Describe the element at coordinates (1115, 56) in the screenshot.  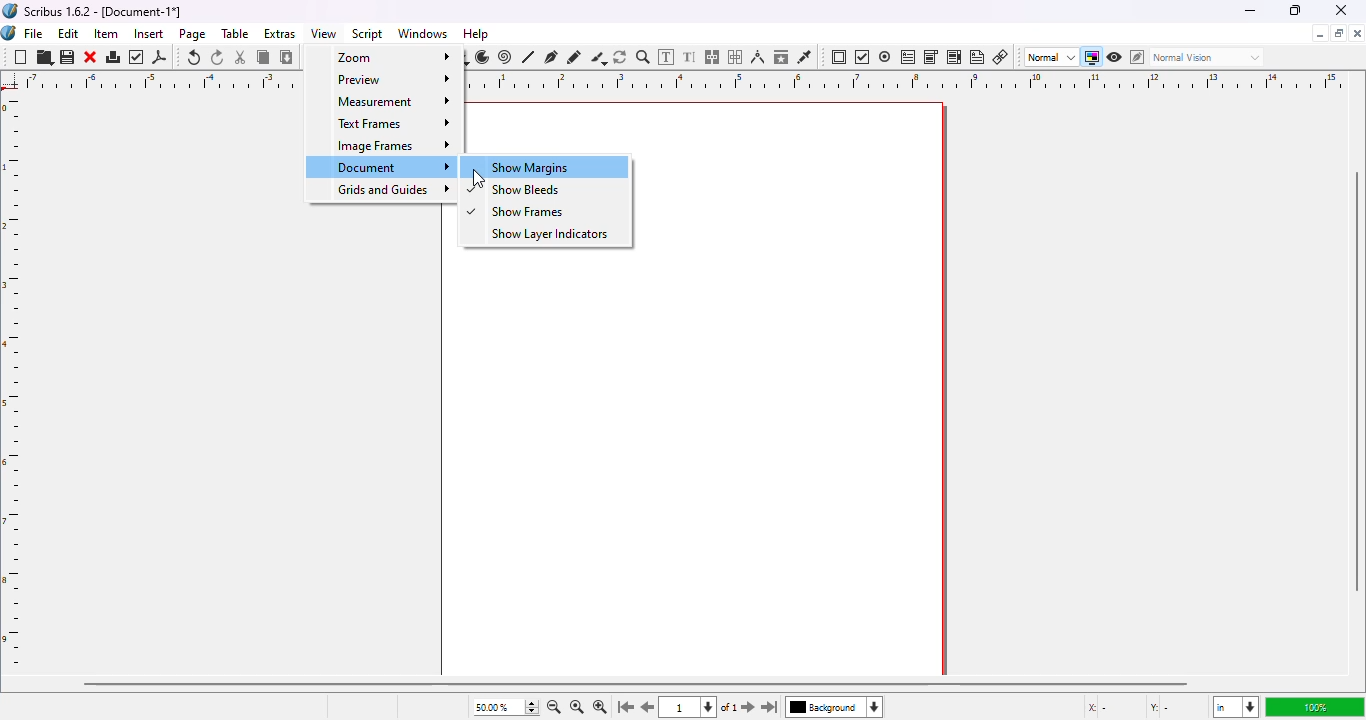
I see `preview mode` at that location.